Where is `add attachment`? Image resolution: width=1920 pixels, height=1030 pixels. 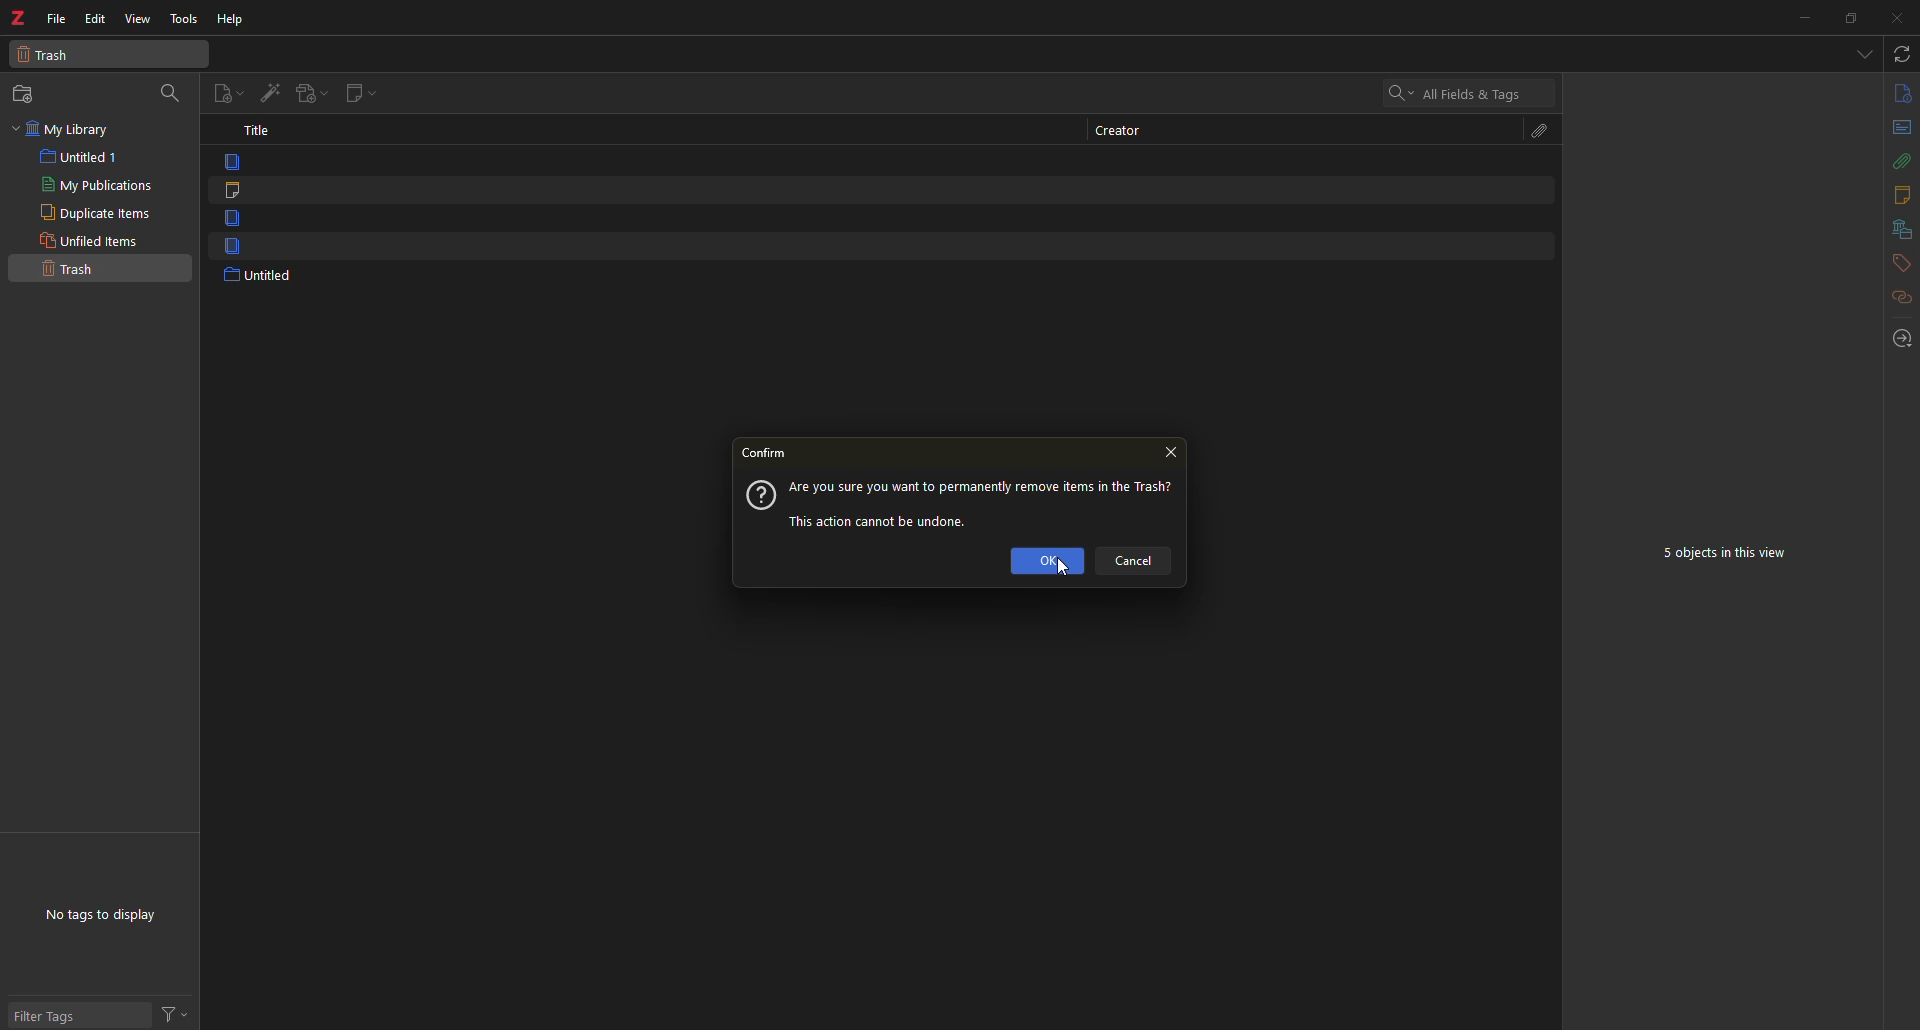
add attachment is located at coordinates (308, 93).